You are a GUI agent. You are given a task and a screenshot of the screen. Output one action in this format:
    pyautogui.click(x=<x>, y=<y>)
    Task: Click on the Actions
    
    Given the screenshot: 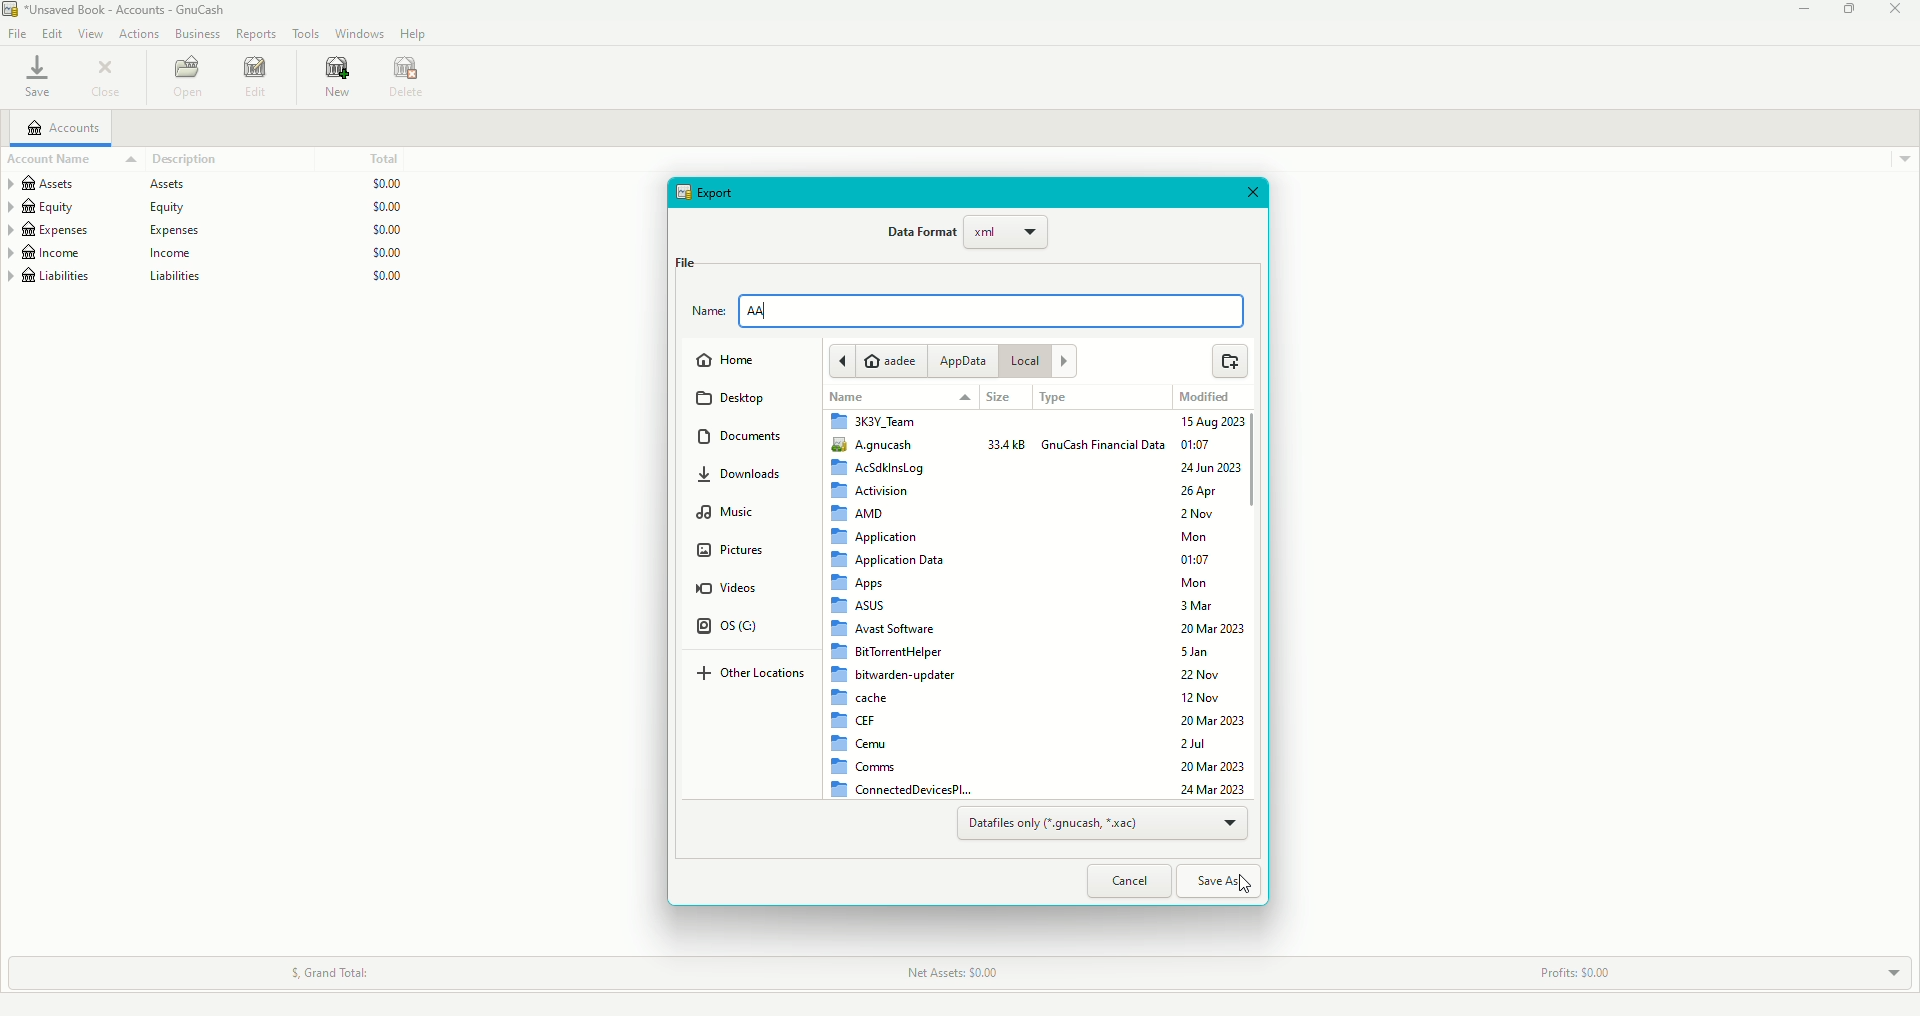 What is the action you would take?
    pyautogui.click(x=137, y=35)
    